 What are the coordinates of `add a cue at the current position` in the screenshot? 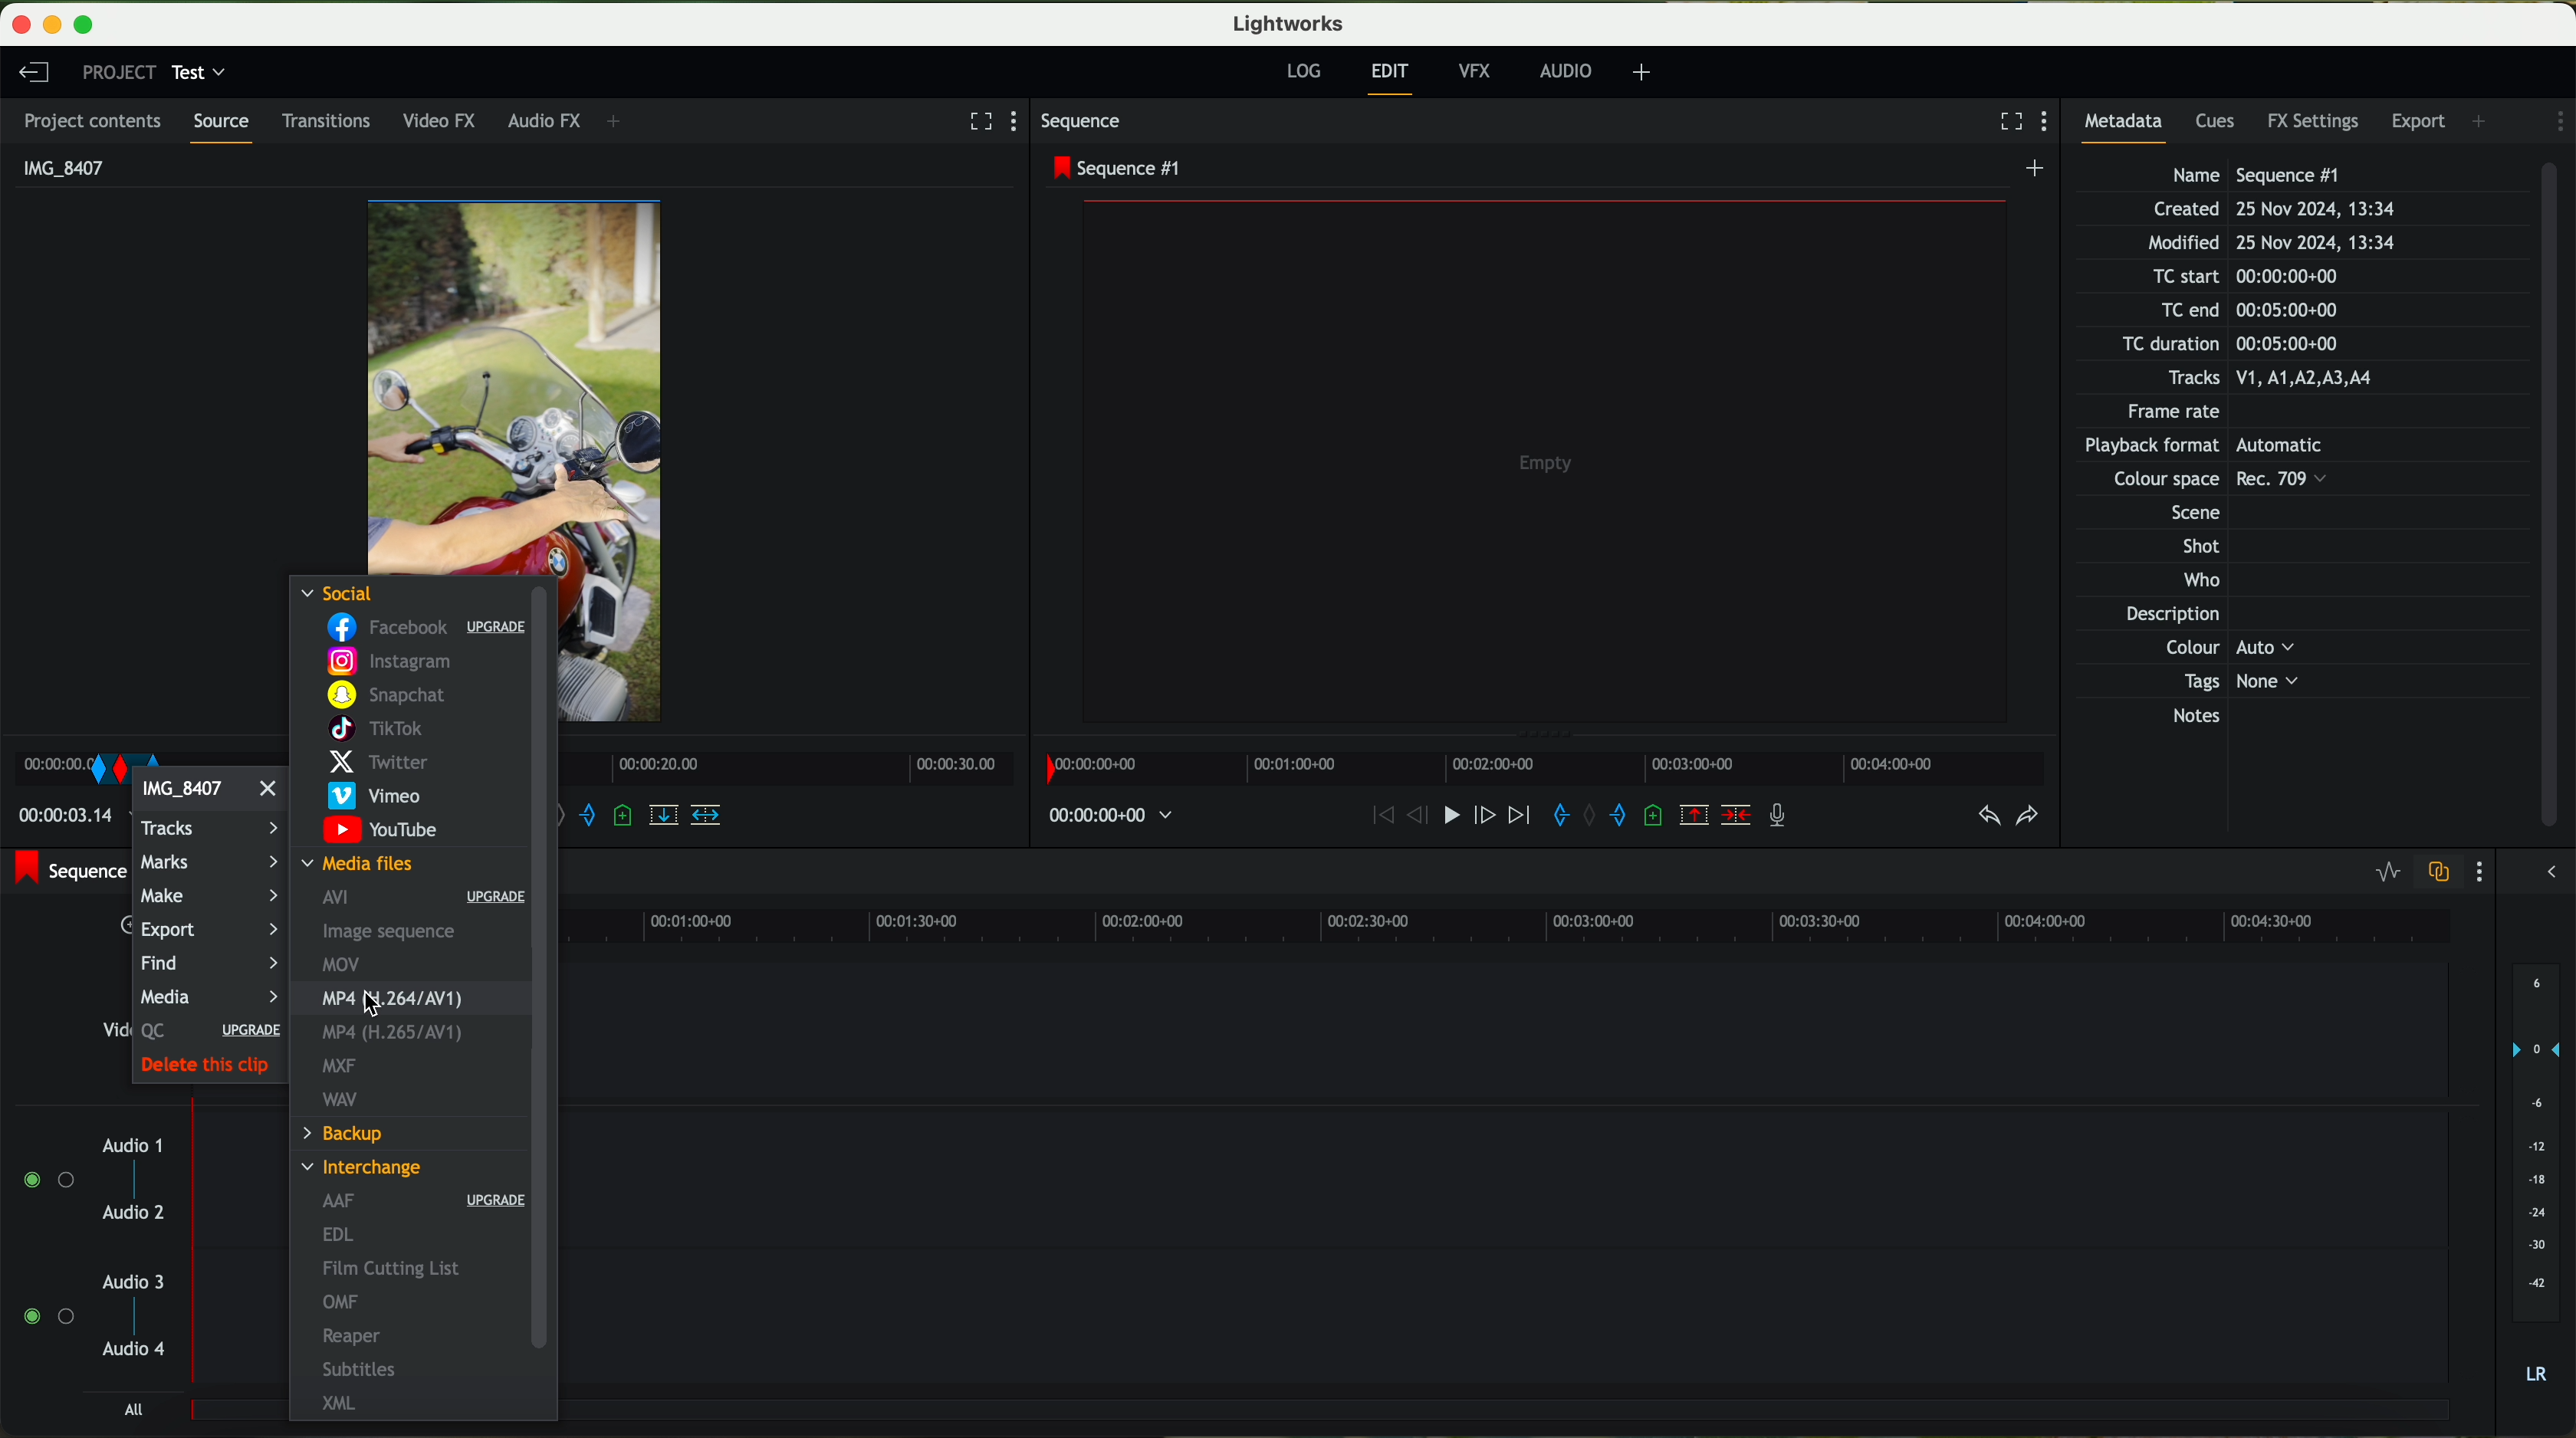 It's located at (1657, 817).